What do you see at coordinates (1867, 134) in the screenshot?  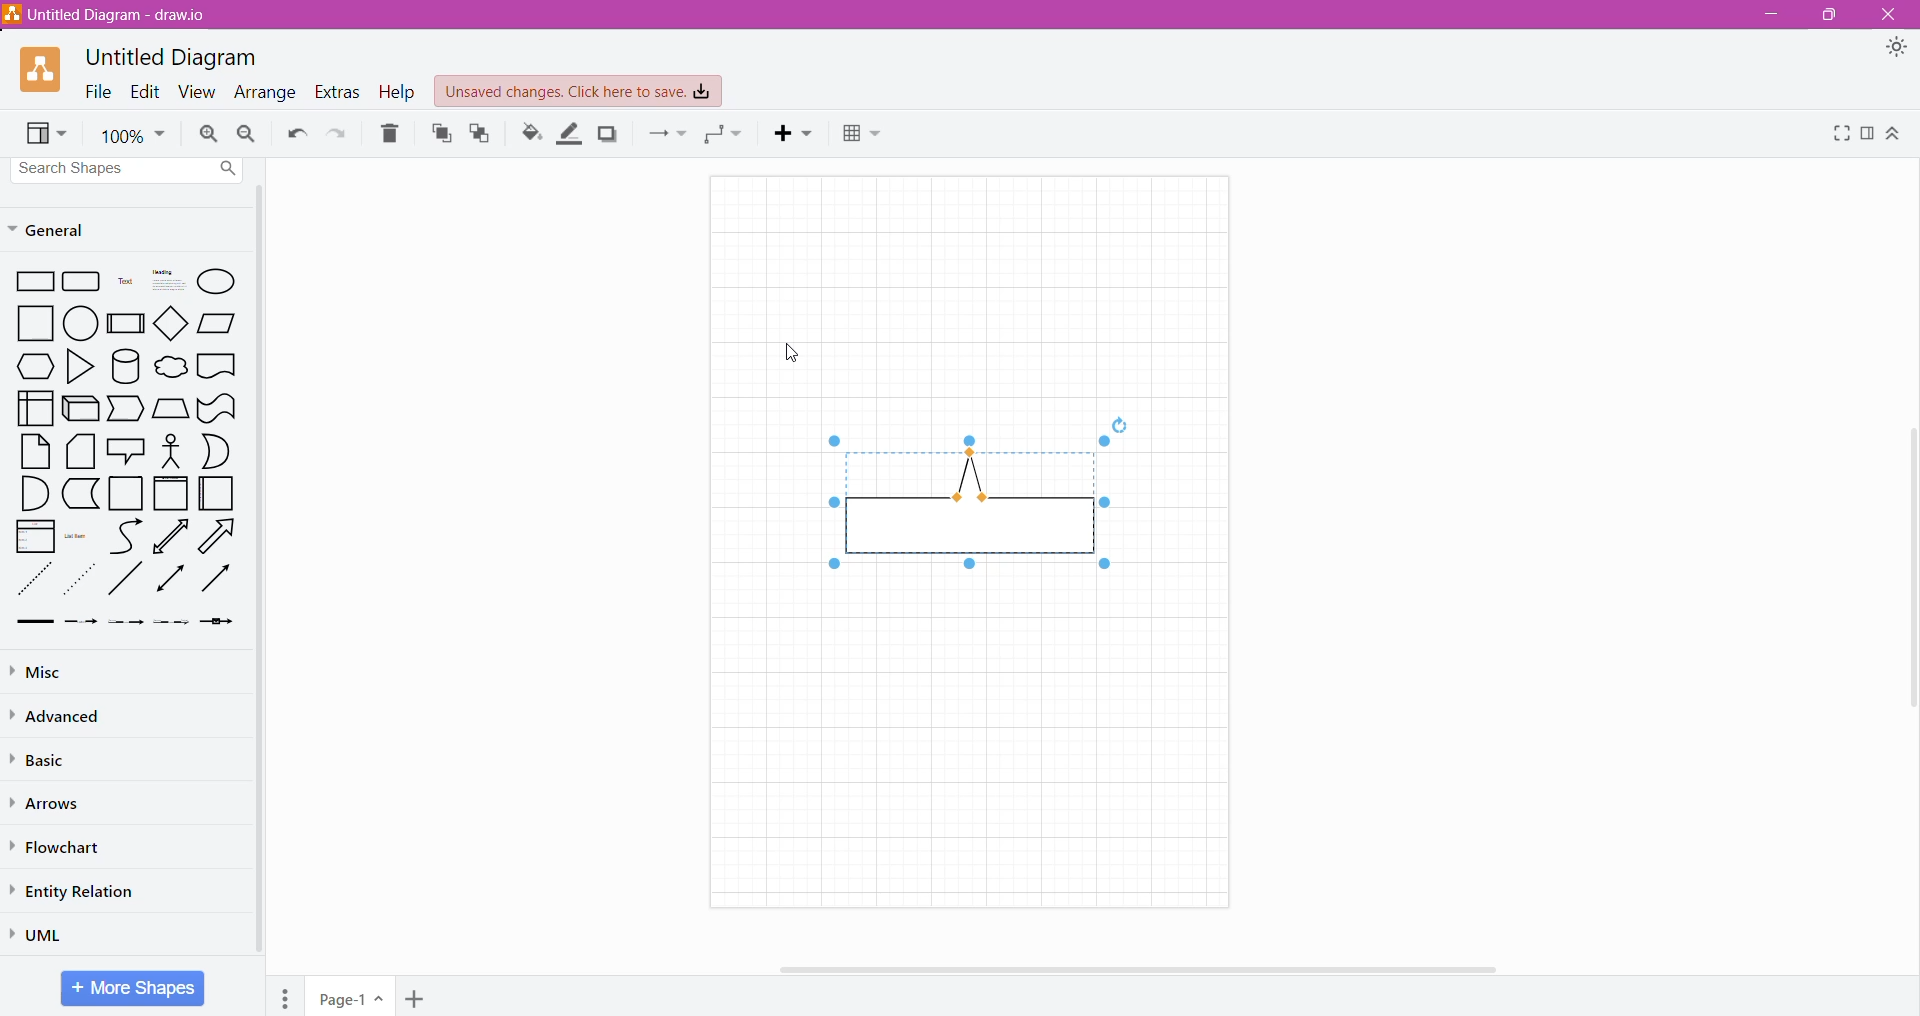 I see `Format` at bounding box center [1867, 134].